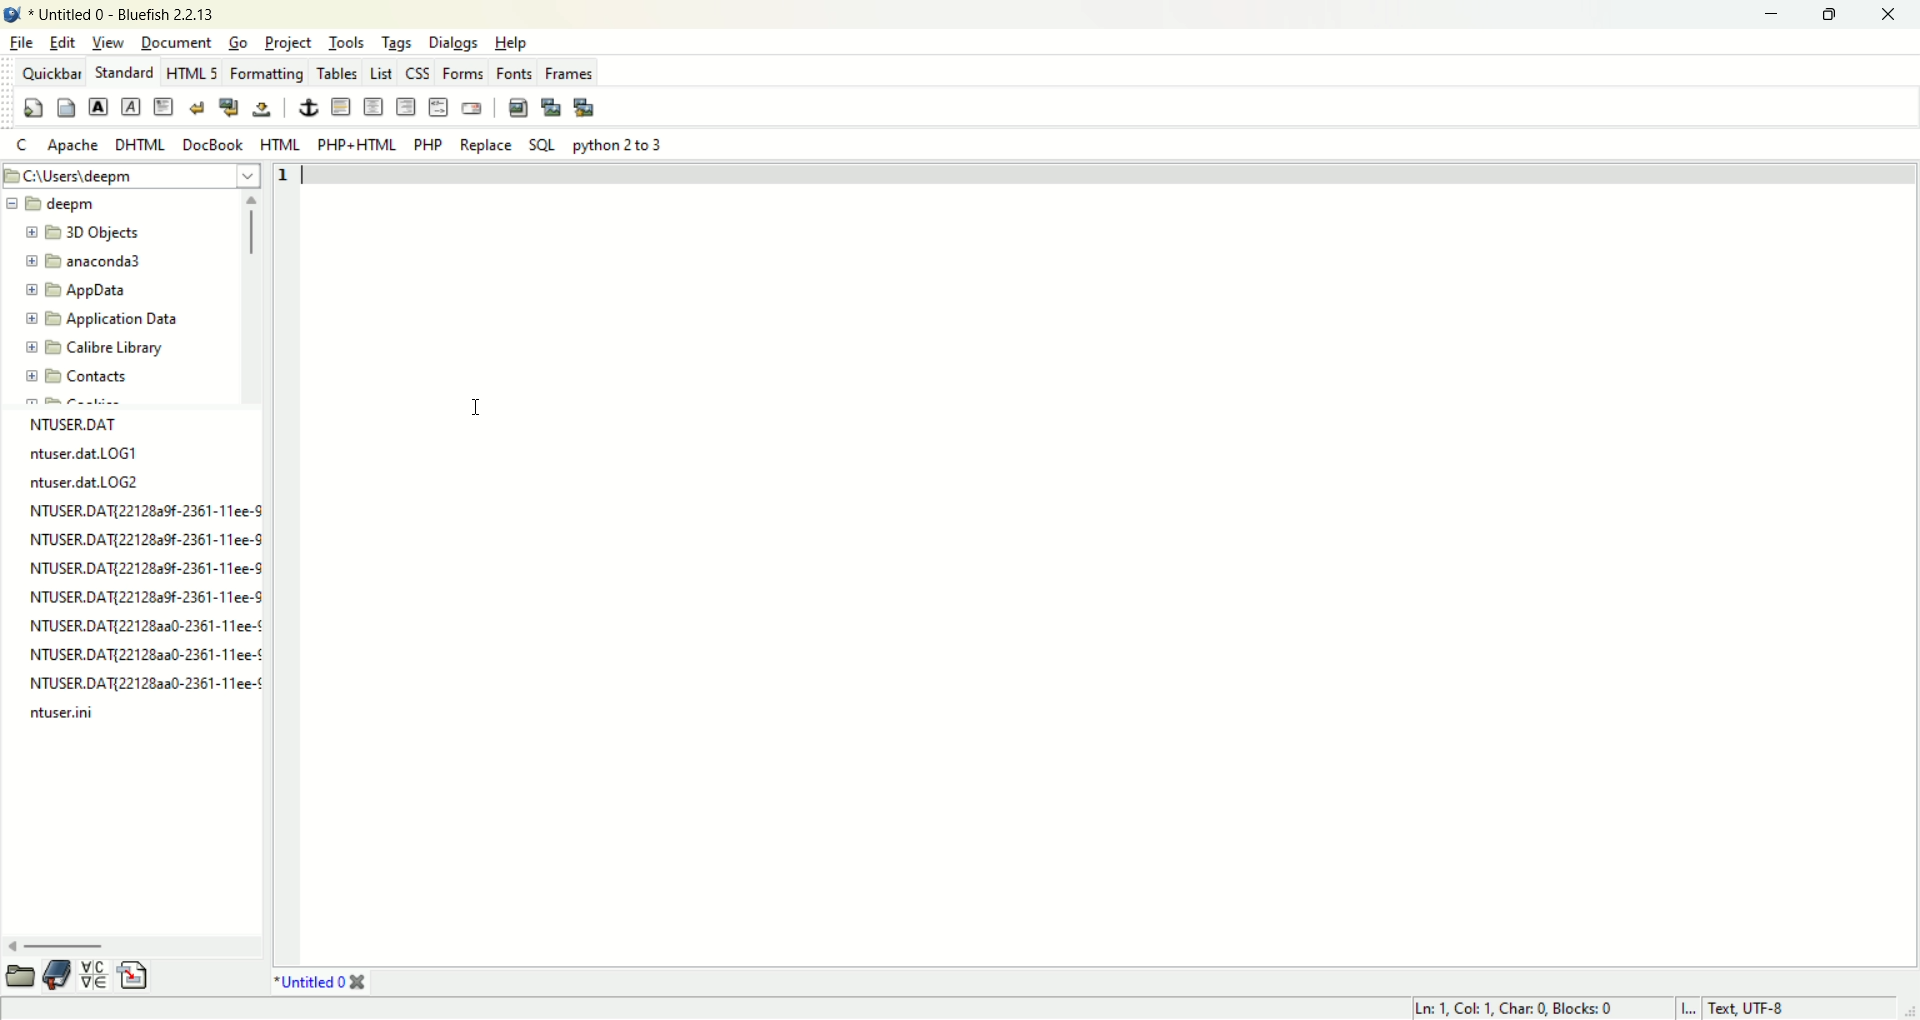 This screenshot has width=1920, height=1020. What do you see at coordinates (261, 108) in the screenshot?
I see `non-breaking space` at bounding box center [261, 108].